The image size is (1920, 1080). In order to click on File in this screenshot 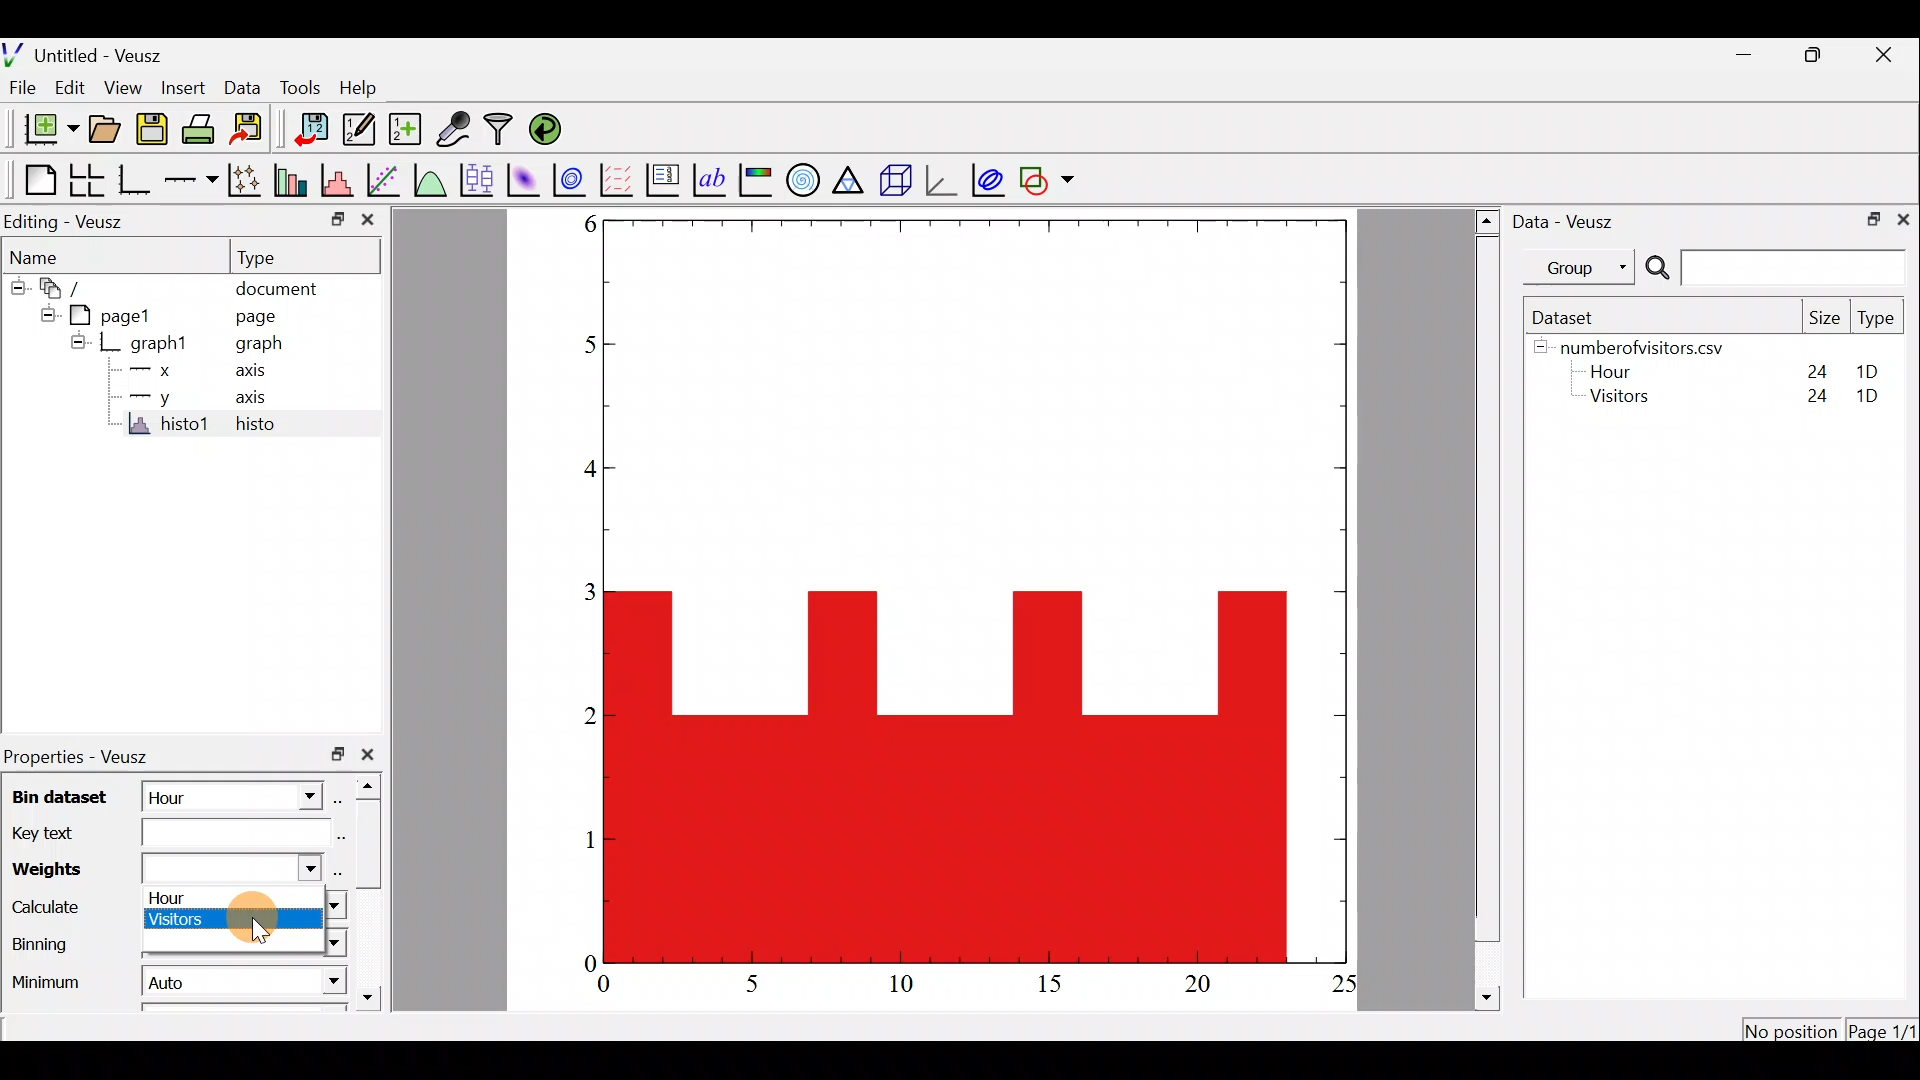, I will do `click(23, 88)`.